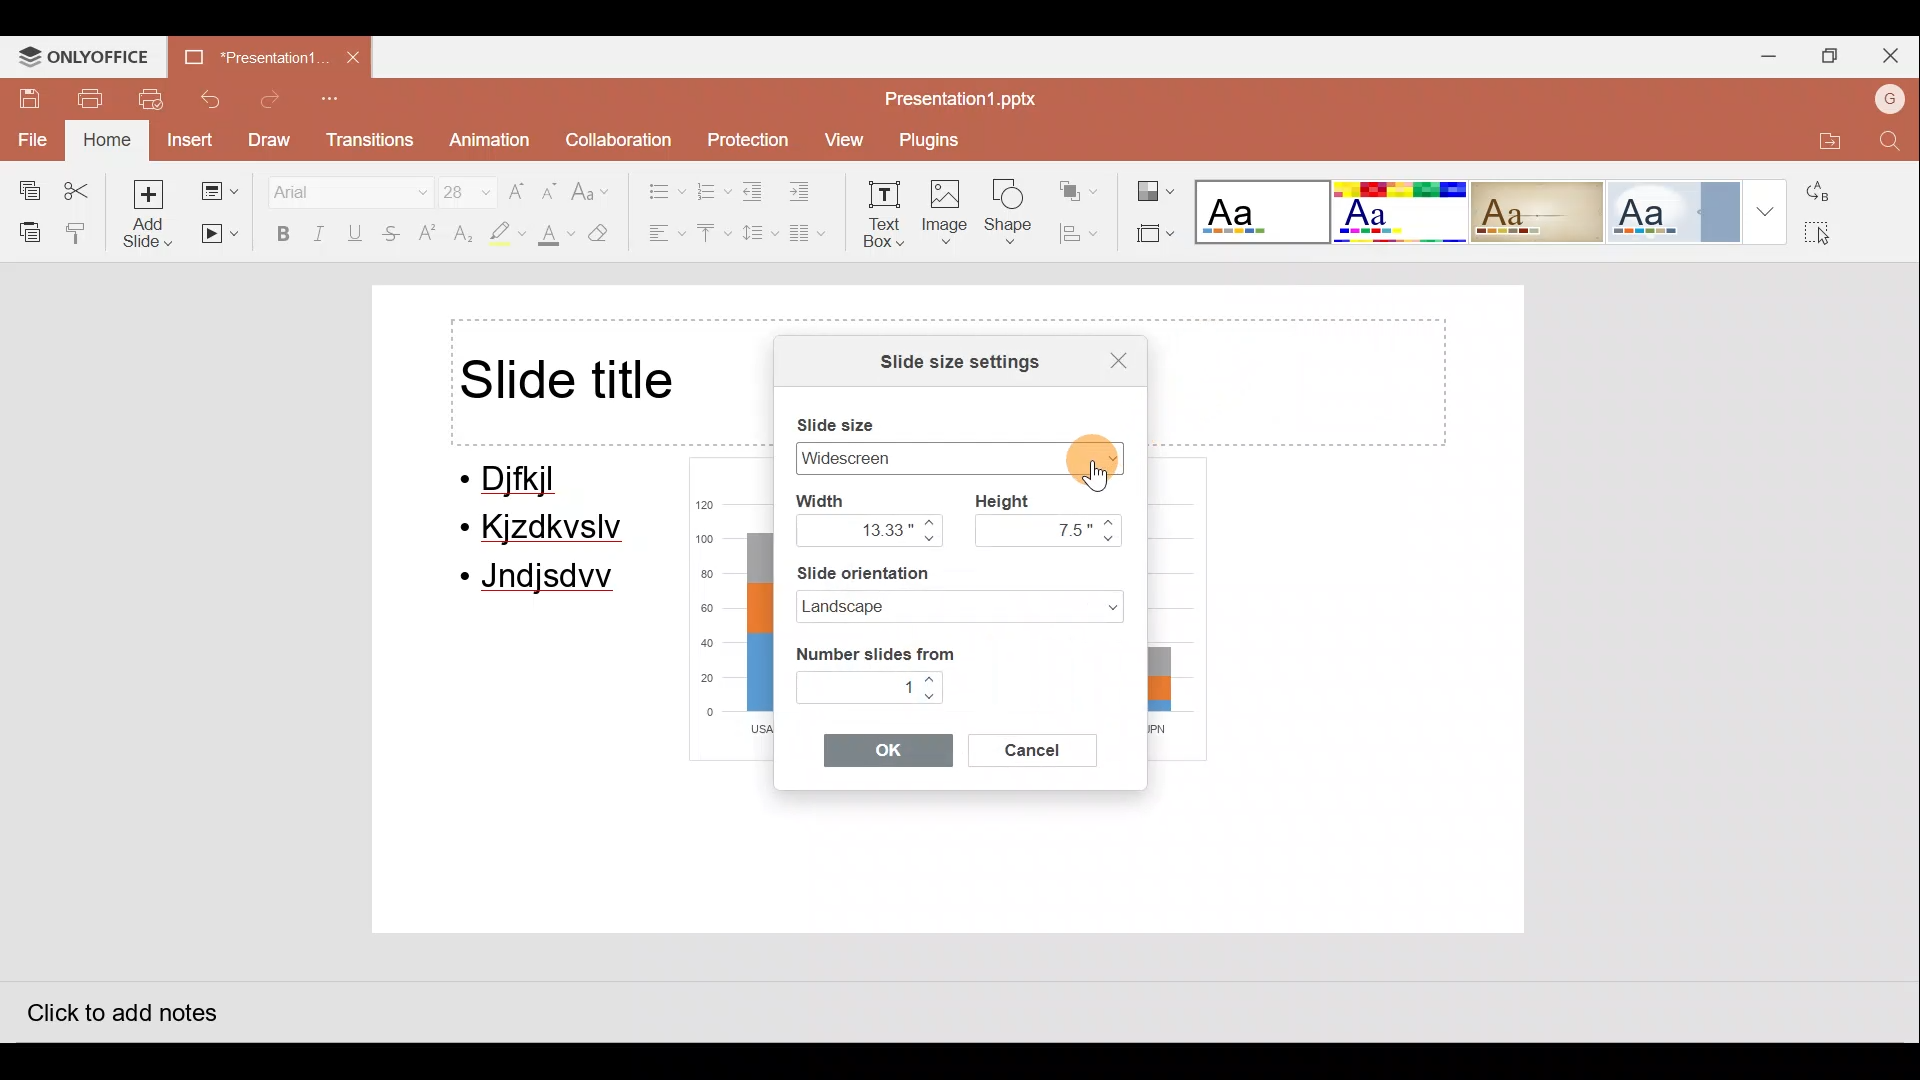  What do you see at coordinates (218, 187) in the screenshot?
I see `Change slide layout` at bounding box center [218, 187].